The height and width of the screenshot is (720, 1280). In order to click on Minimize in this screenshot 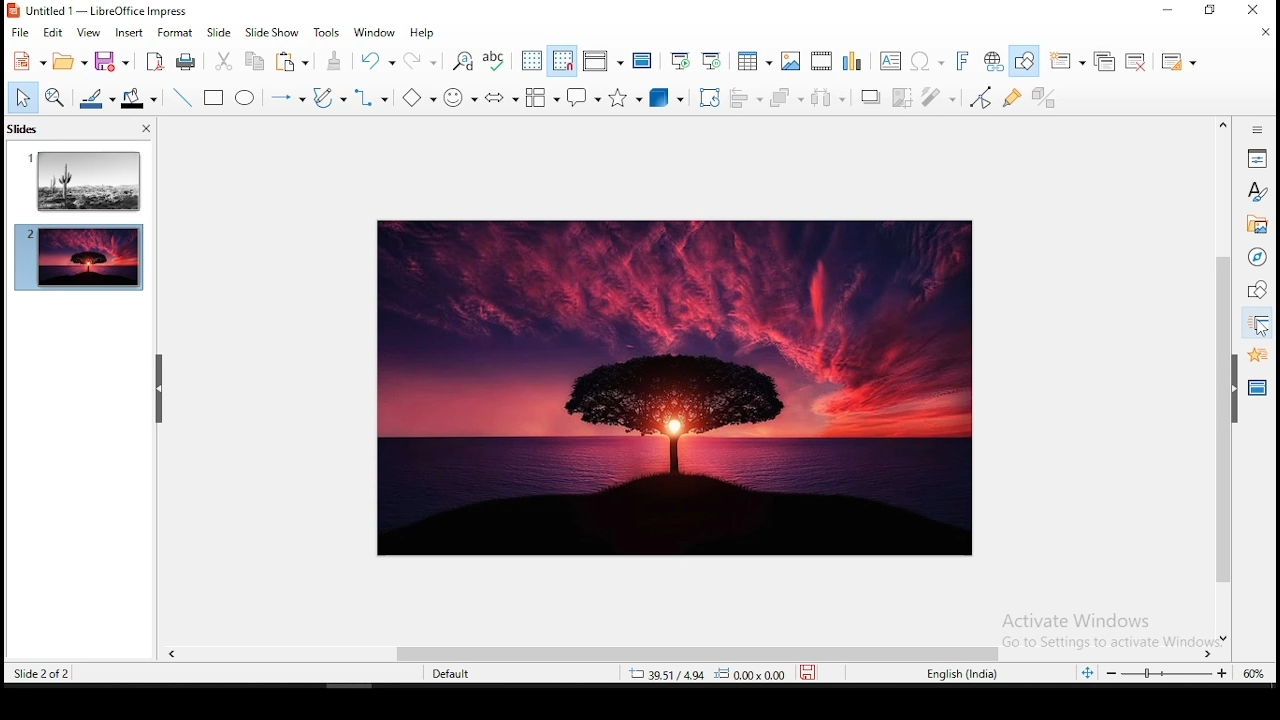, I will do `click(1166, 9)`.